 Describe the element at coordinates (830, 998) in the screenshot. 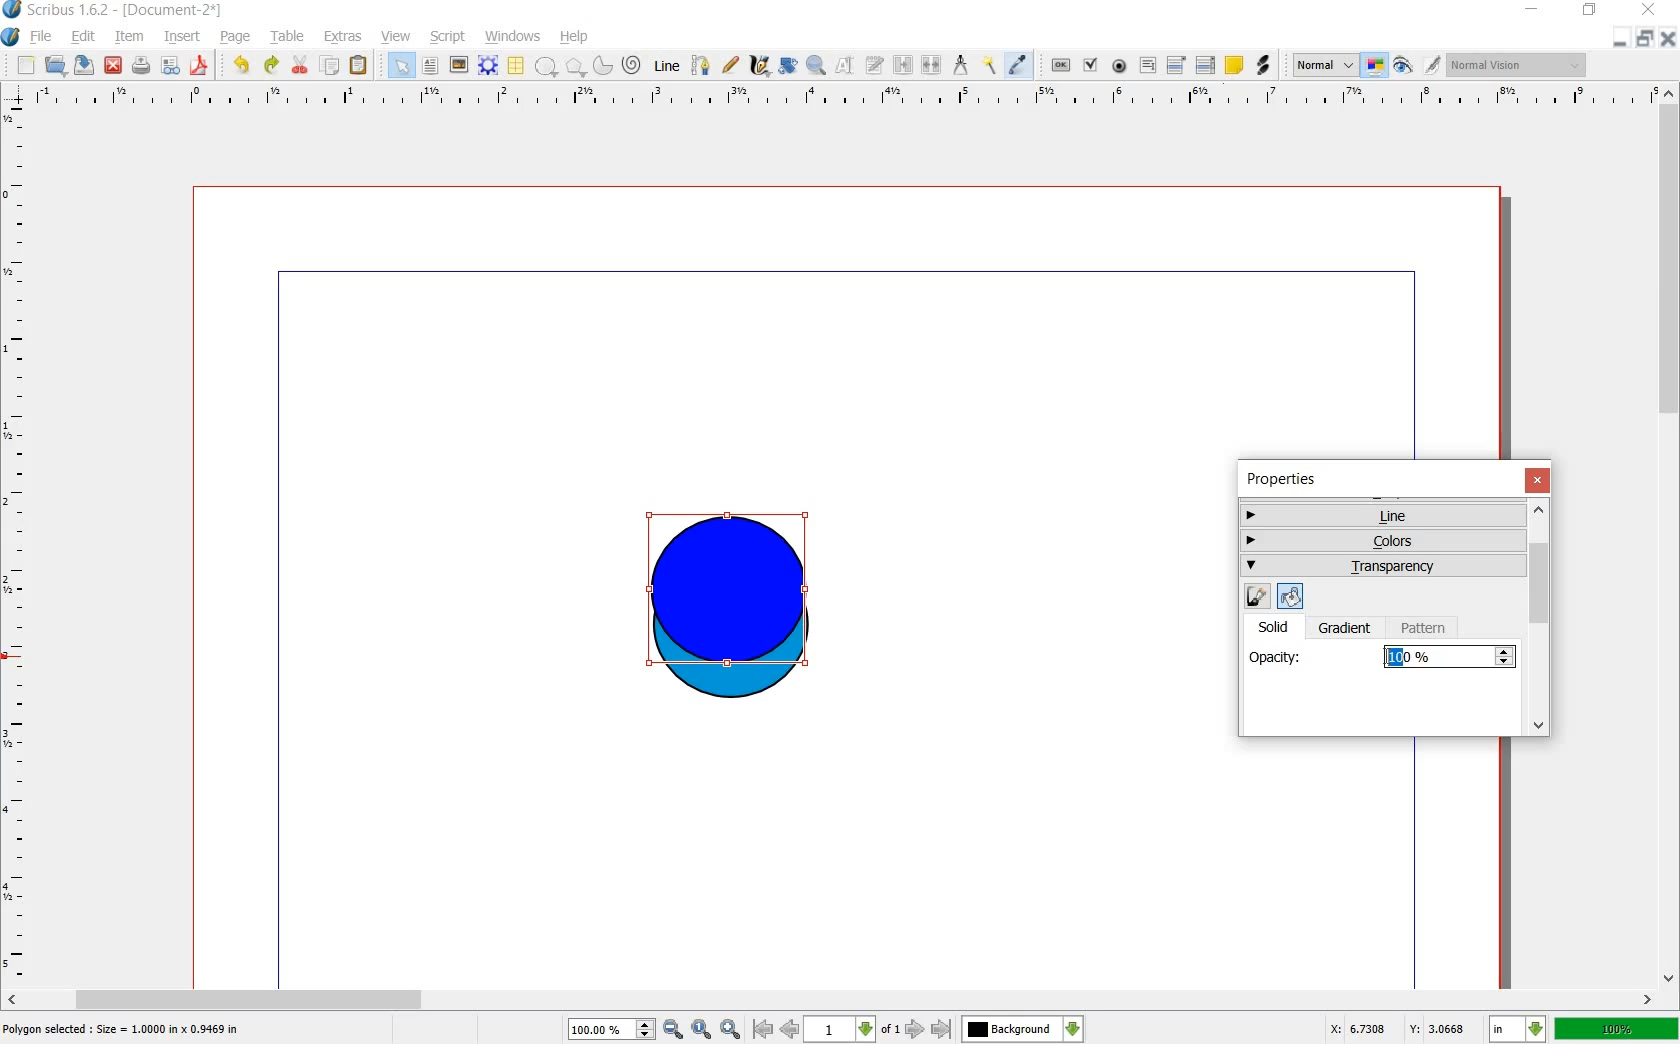

I see `scroll bar` at that location.